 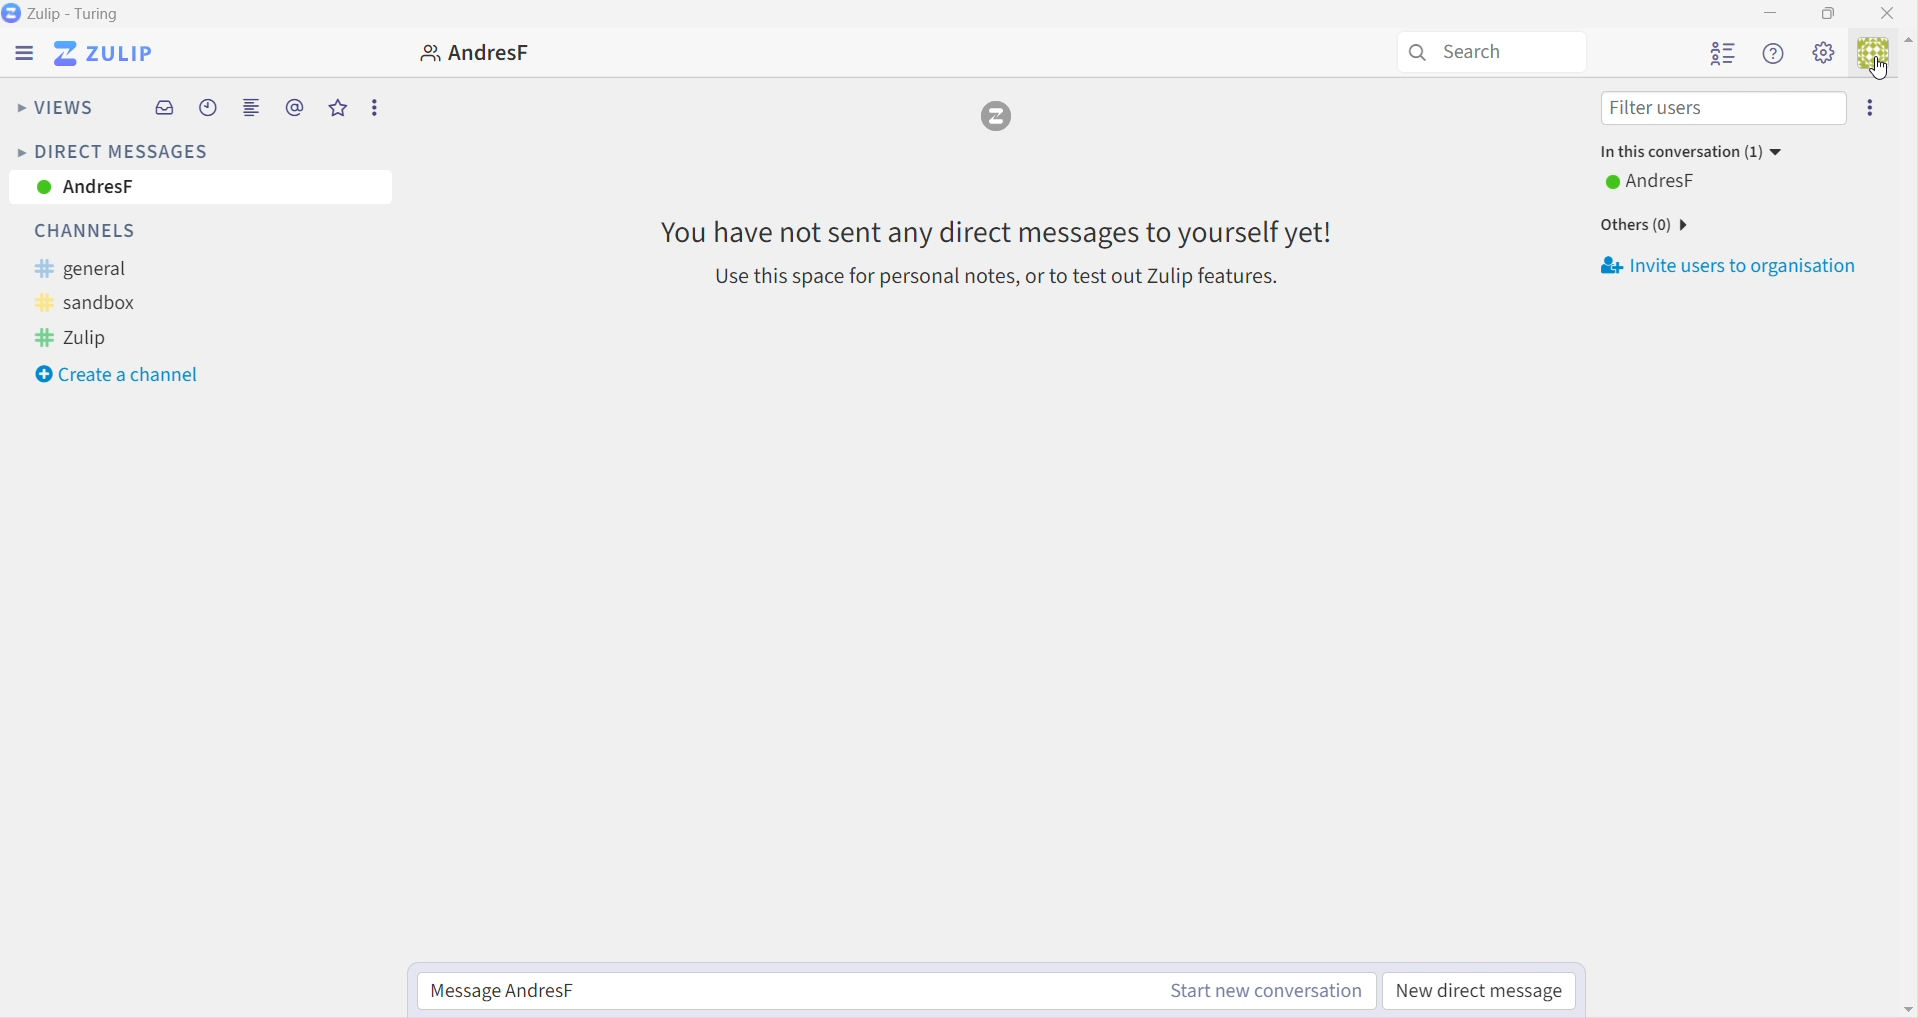 What do you see at coordinates (1716, 110) in the screenshot?
I see `Filter Users` at bounding box center [1716, 110].